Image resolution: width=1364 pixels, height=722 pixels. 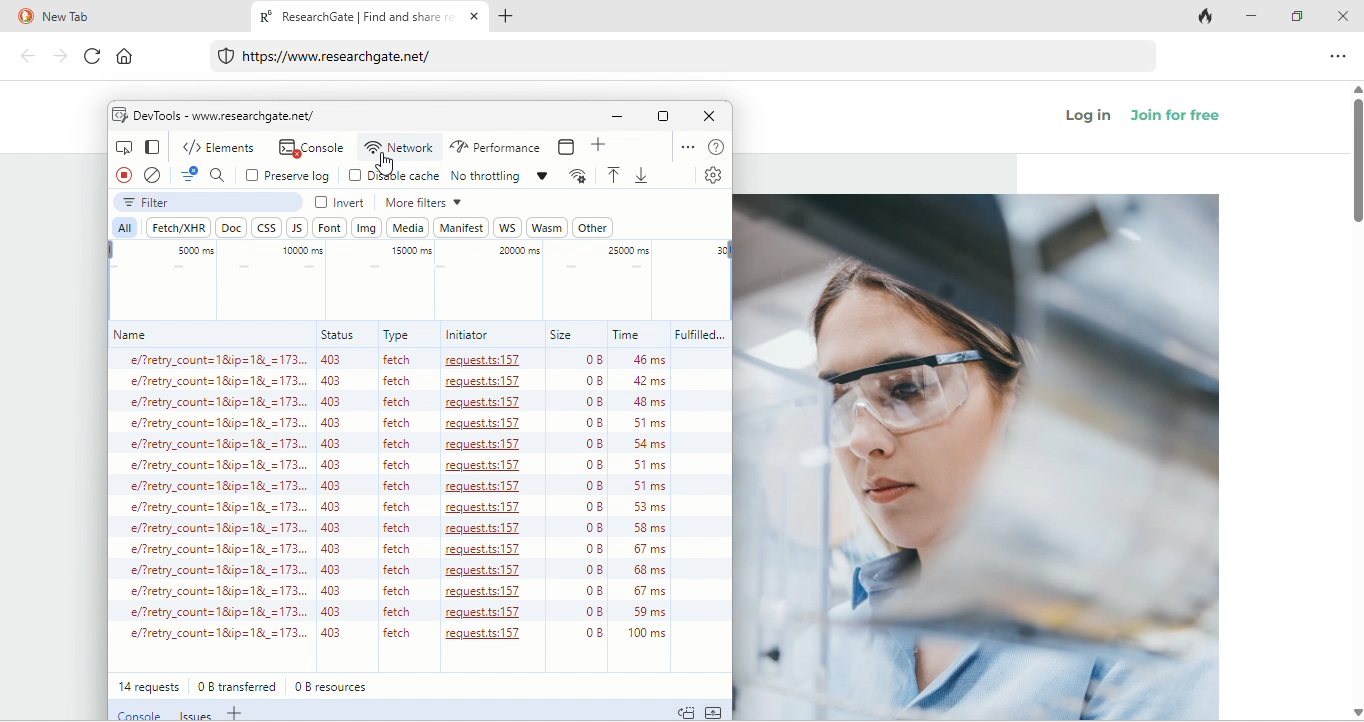 I want to click on log in, so click(x=1090, y=118).